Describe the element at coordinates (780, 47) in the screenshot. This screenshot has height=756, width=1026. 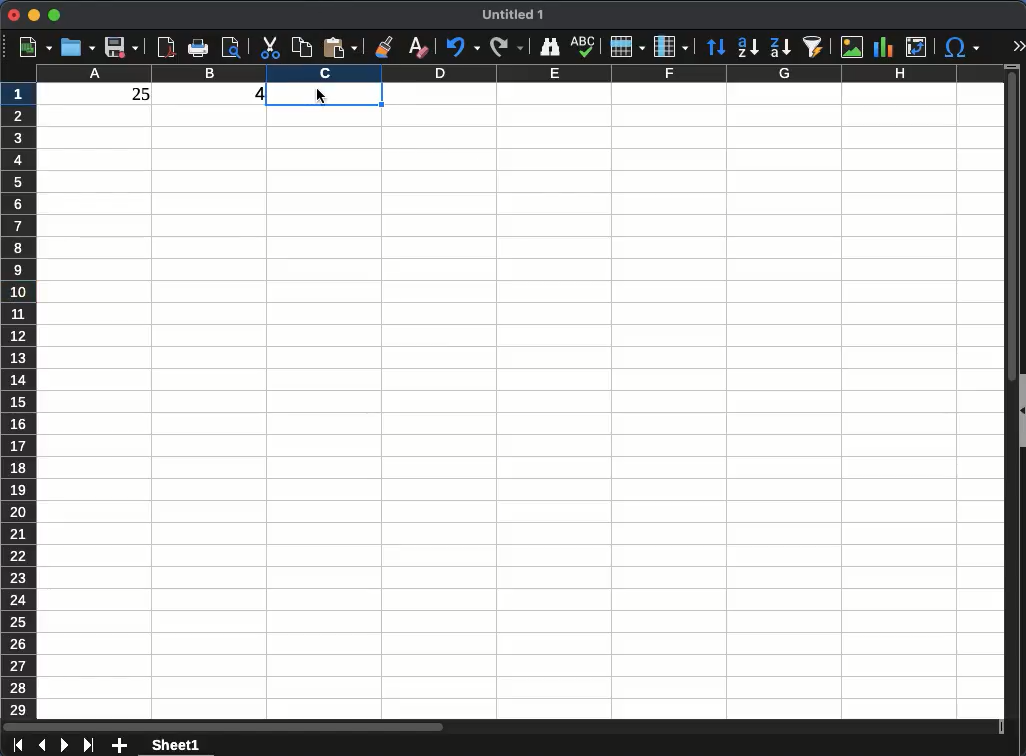
I see `sort descending` at that location.